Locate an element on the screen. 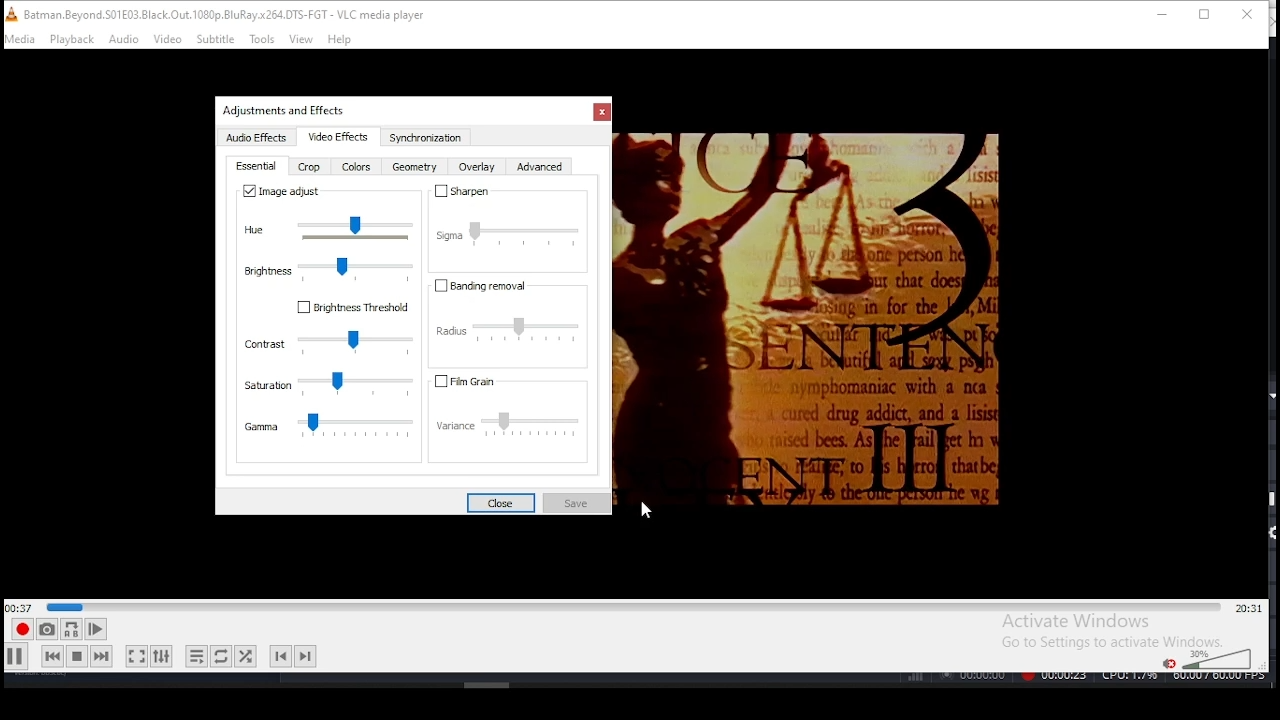 The image size is (1280, 720). playback is located at coordinates (72, 40).